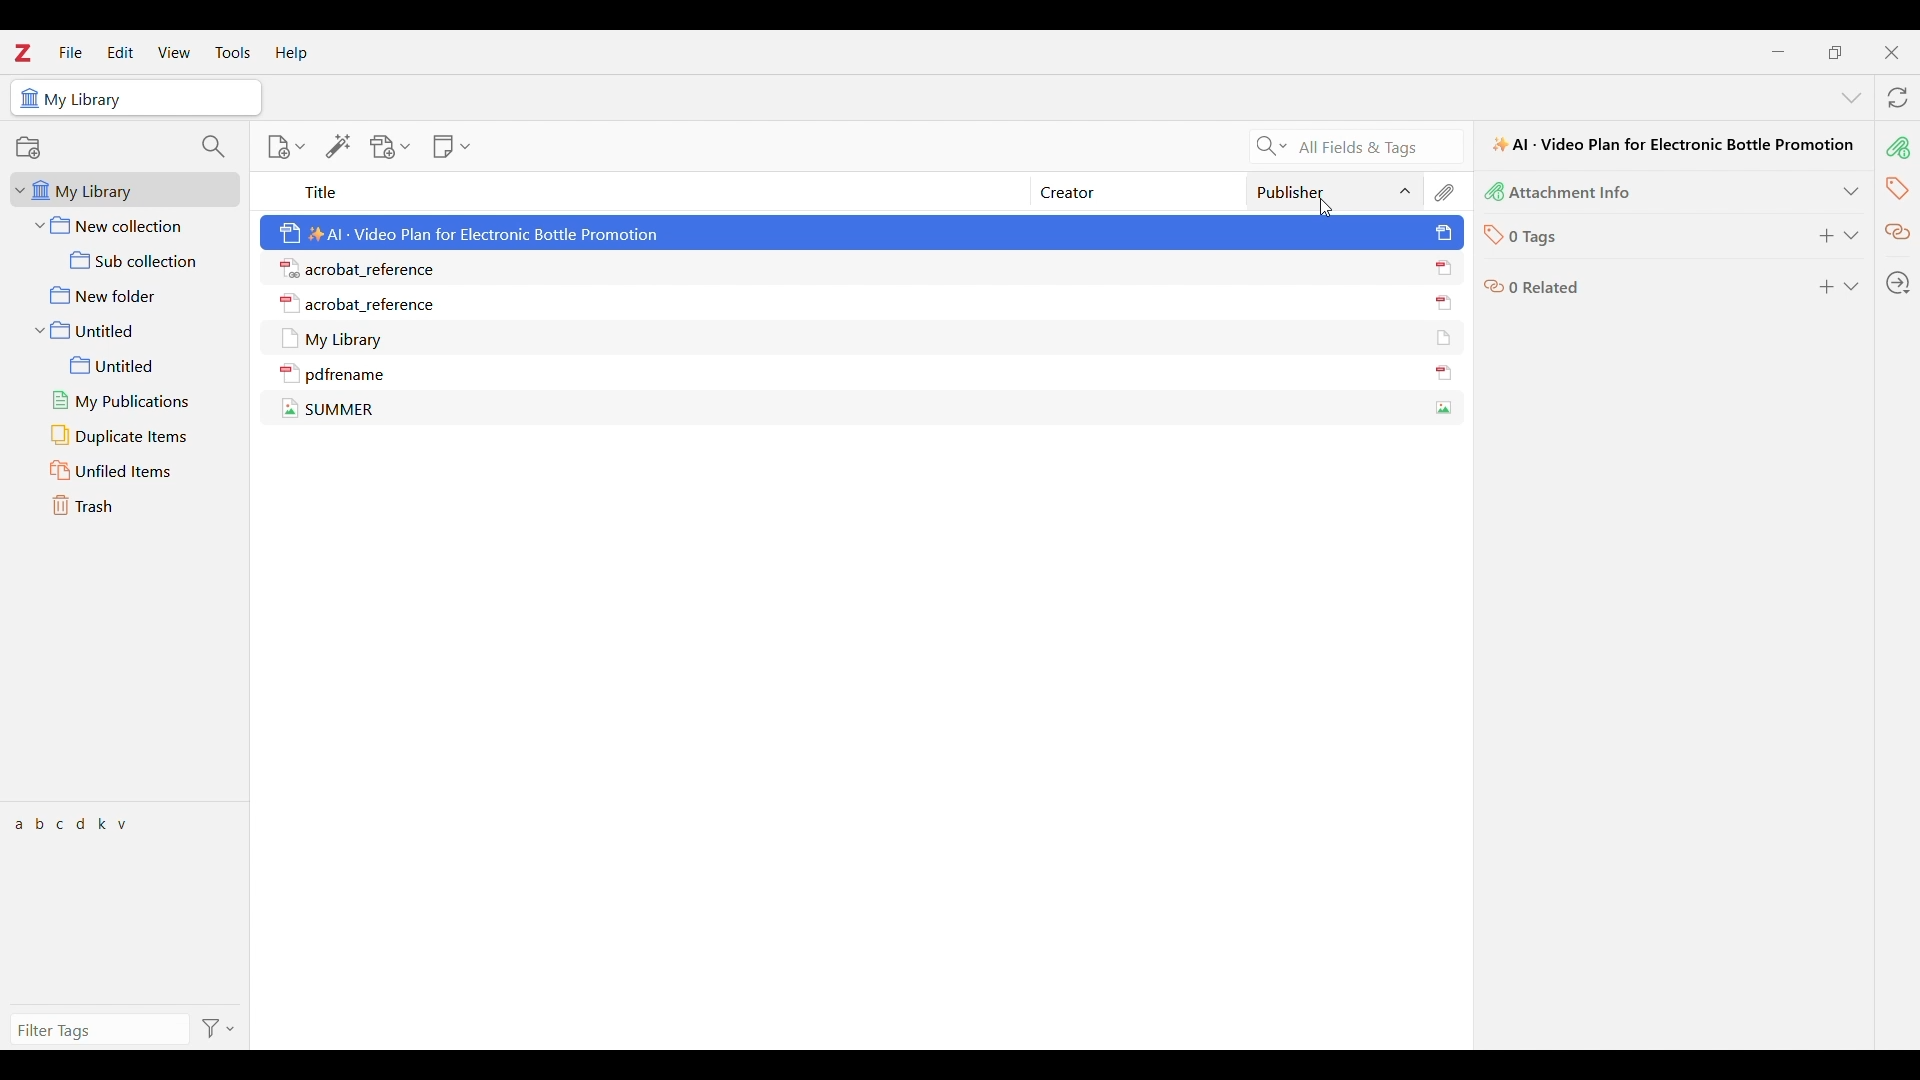 The image size is (1920, 1080). I want to click on acrobat_reference, so click(363, 267).